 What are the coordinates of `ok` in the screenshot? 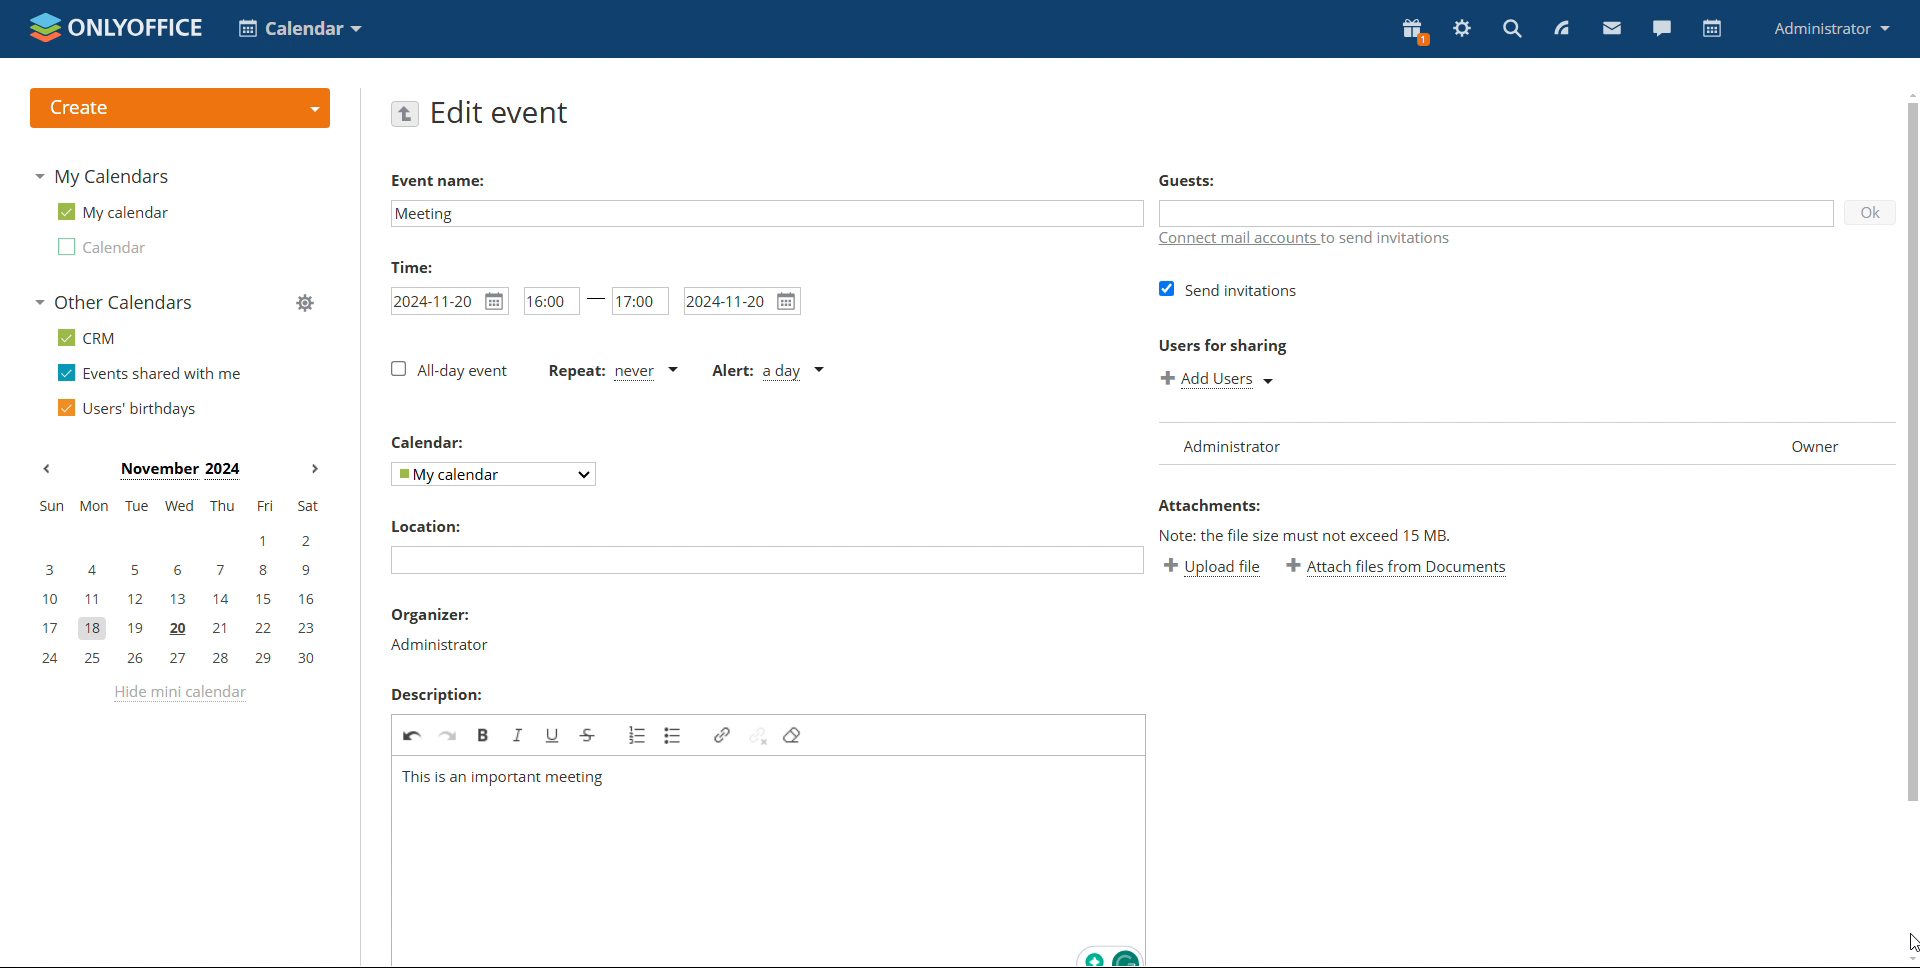 It's located at (1869, 213).